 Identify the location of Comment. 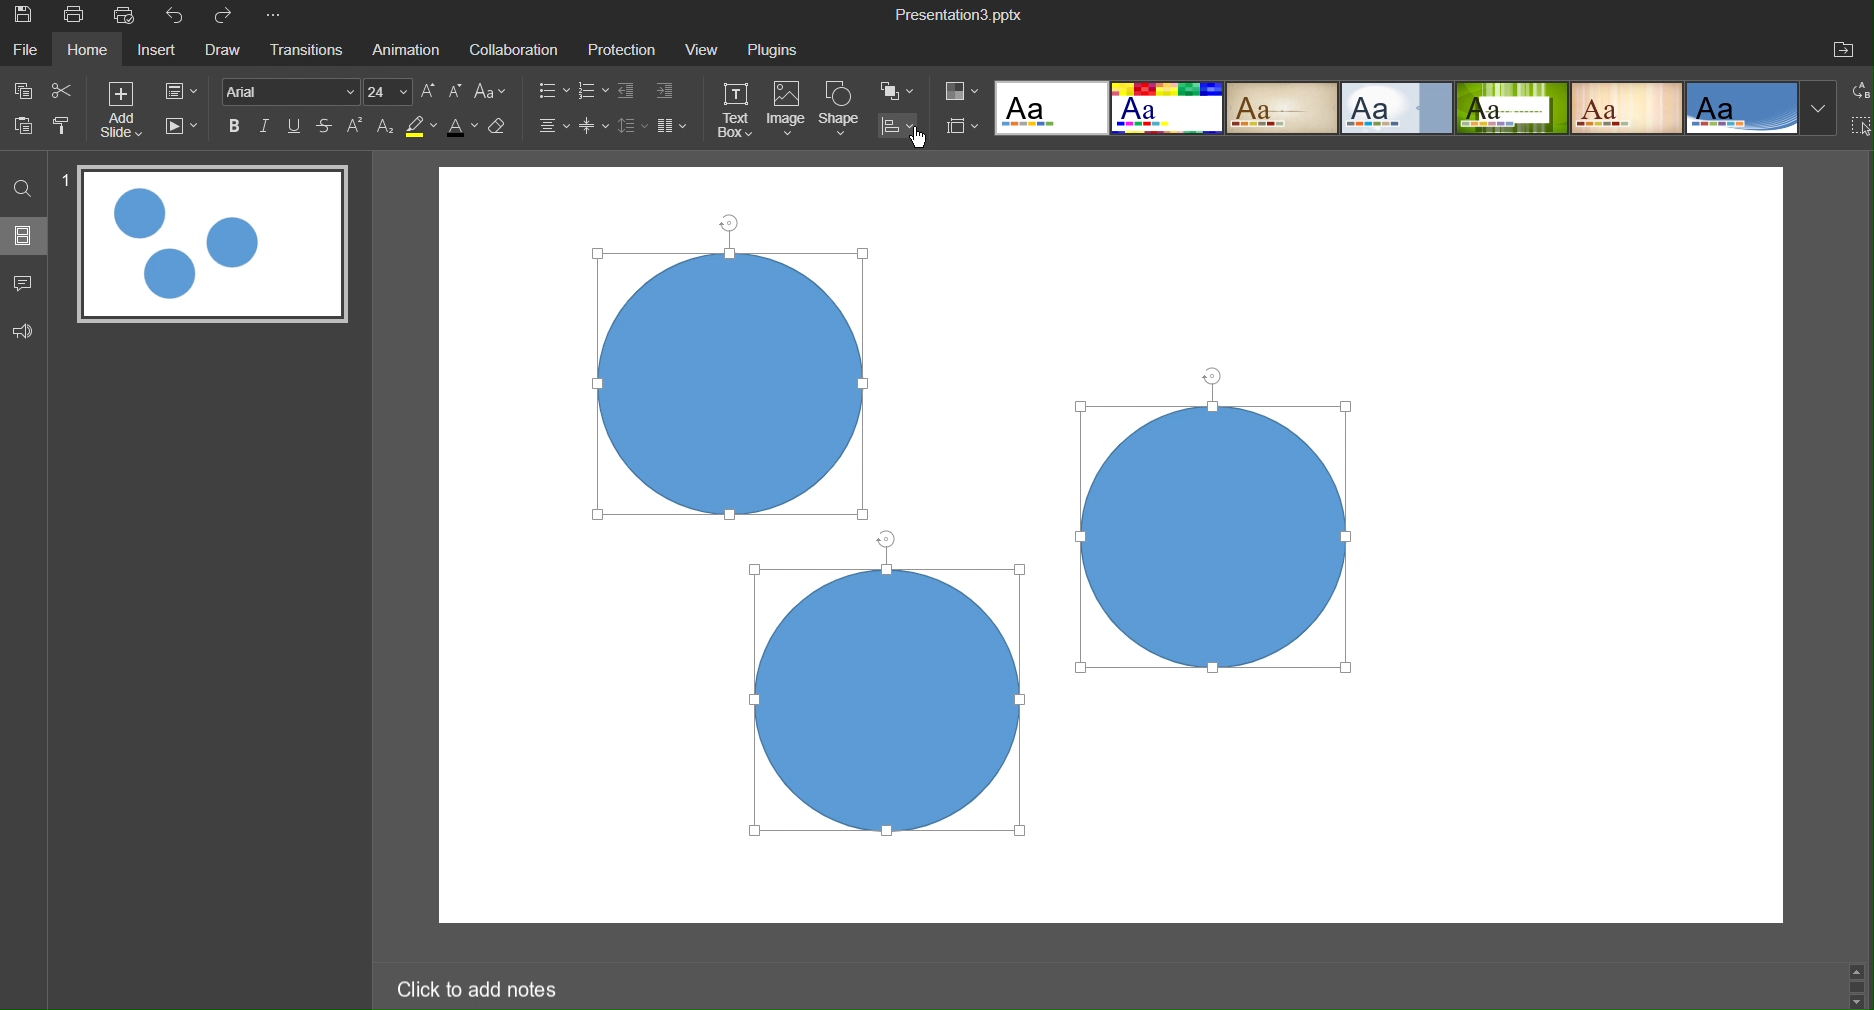
(23, 283).